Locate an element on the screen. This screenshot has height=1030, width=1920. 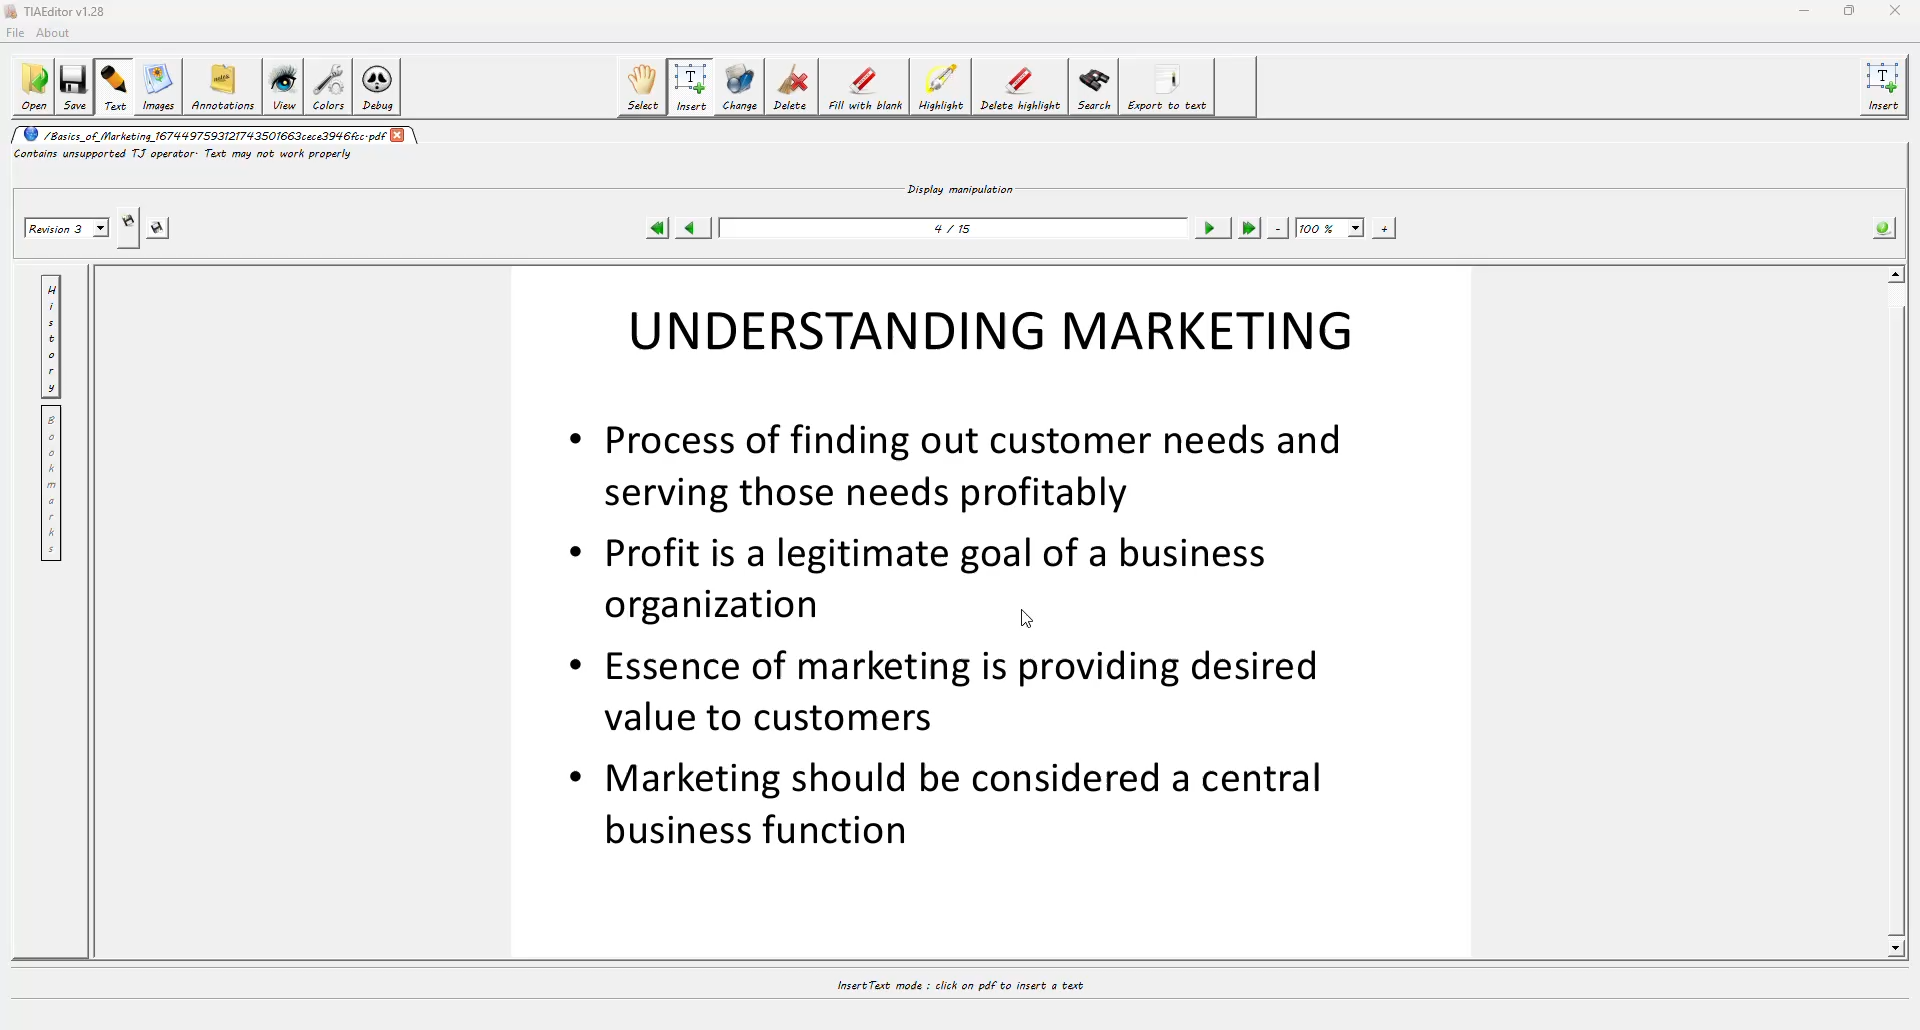
change is located at coordinates (740, 86).